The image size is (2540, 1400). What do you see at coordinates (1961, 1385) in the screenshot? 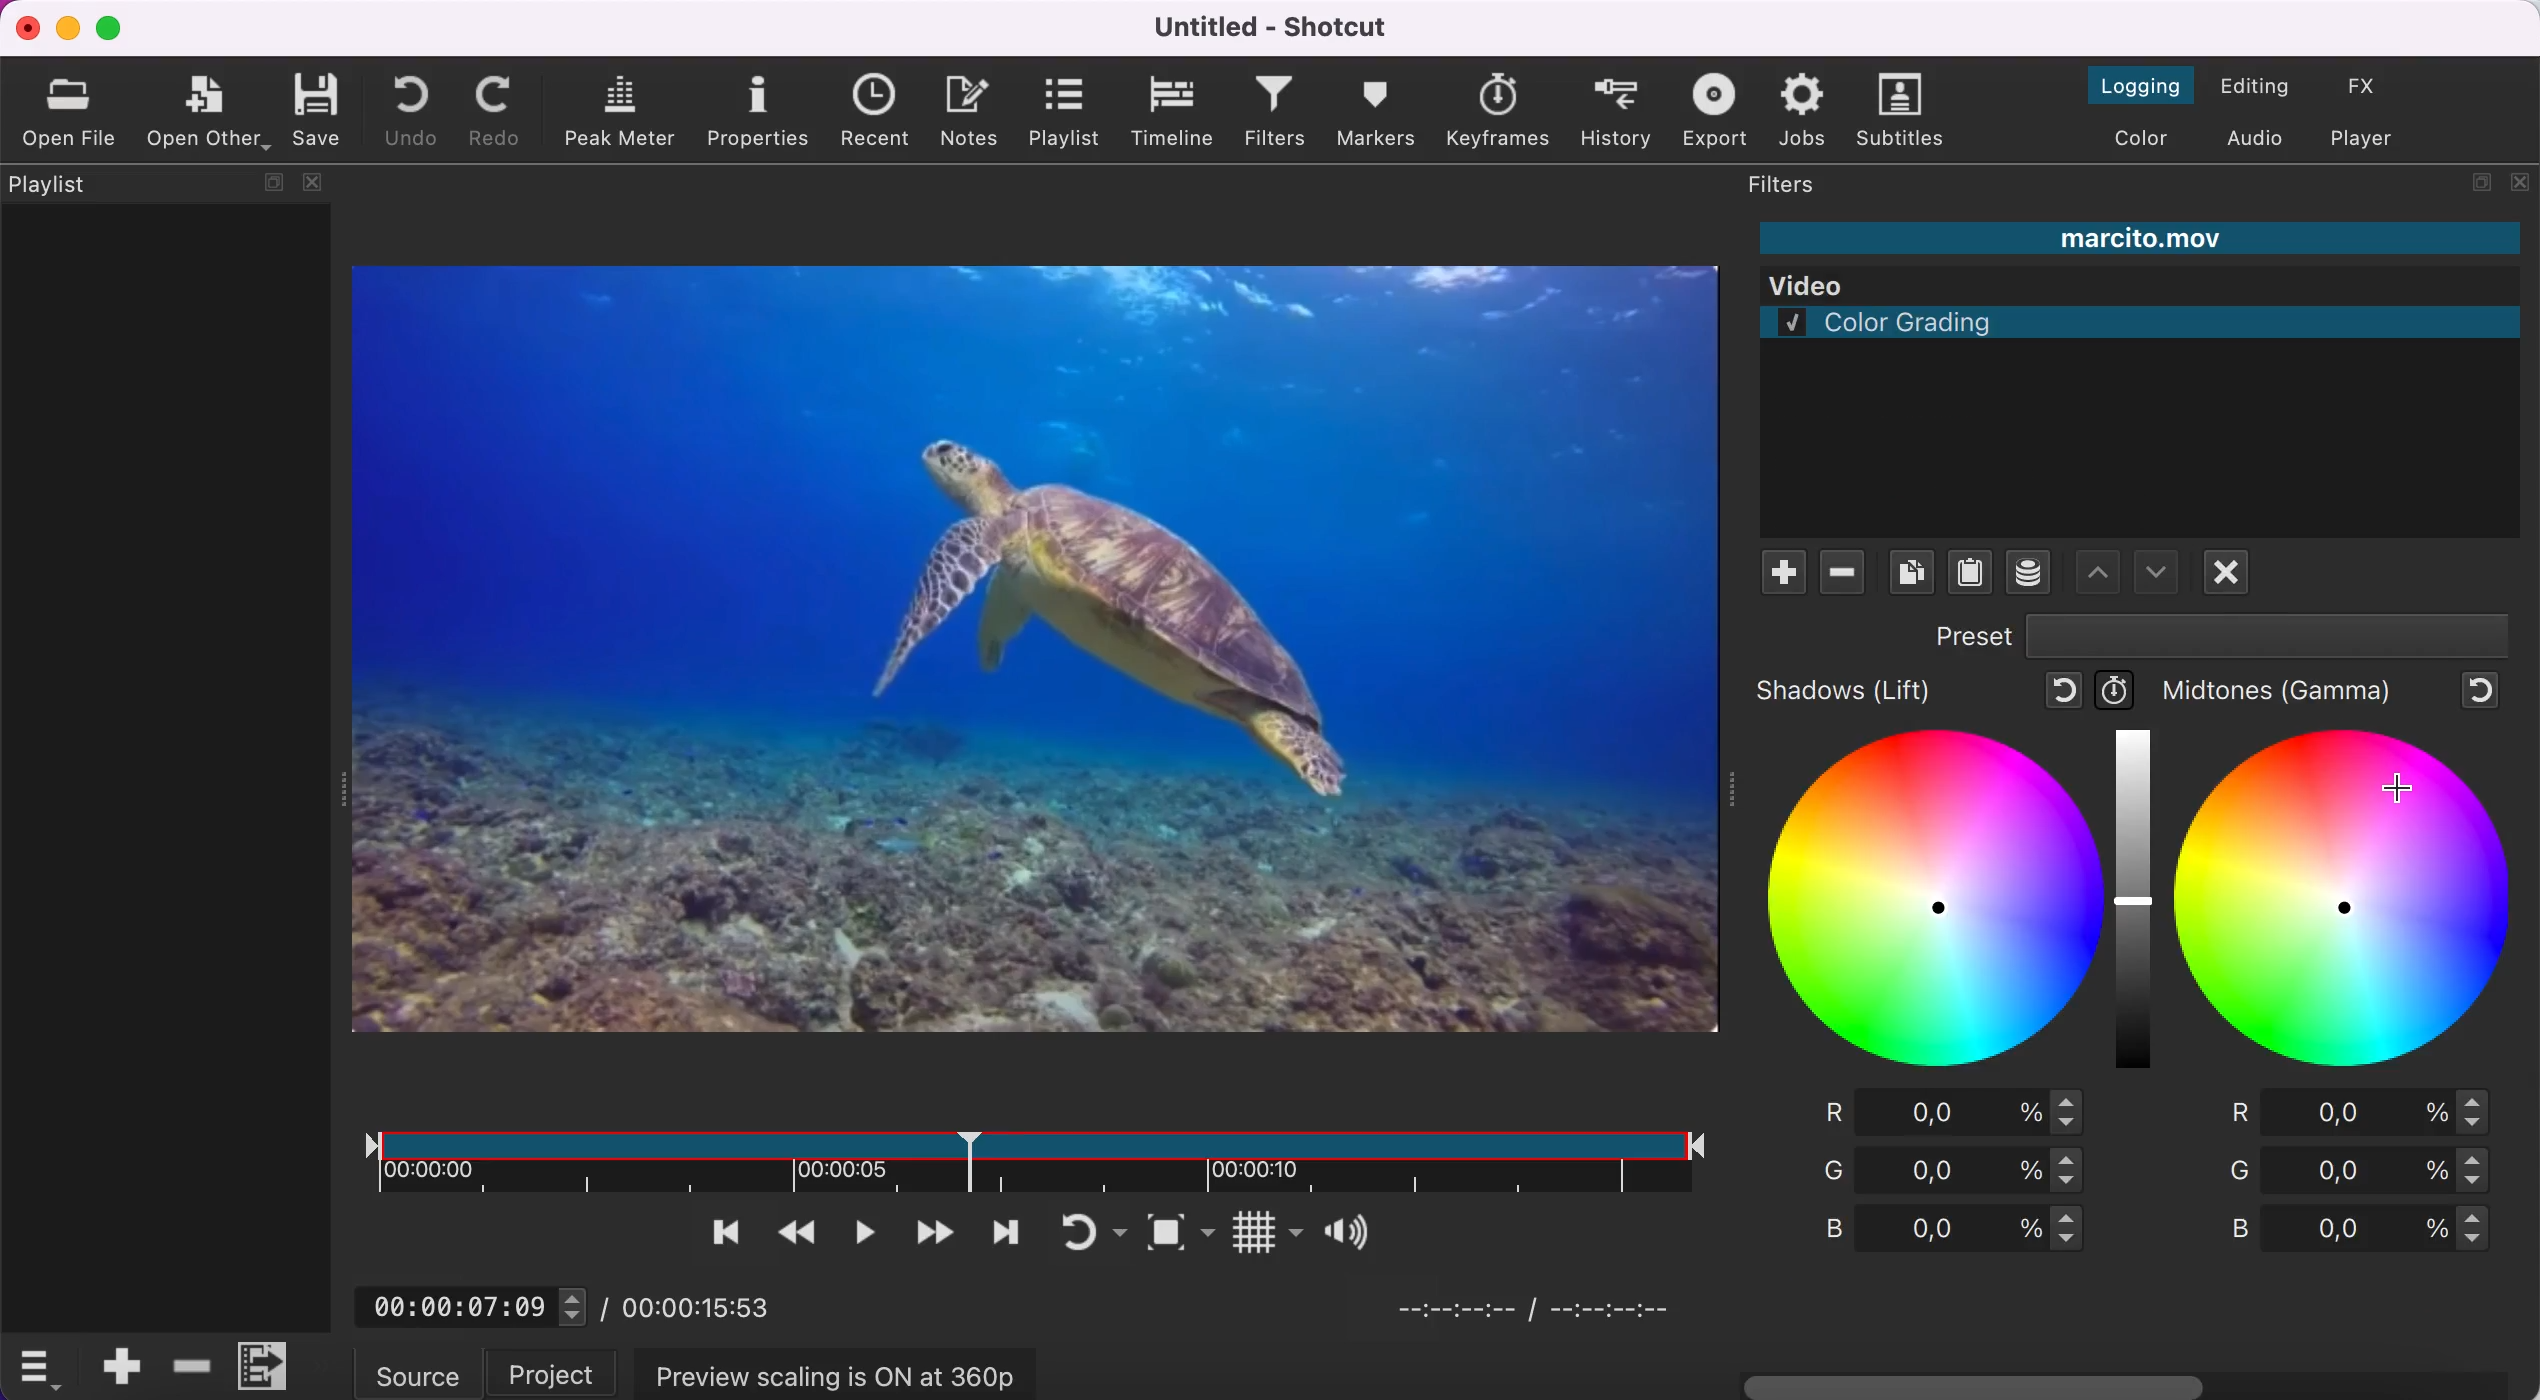
I see `horizontal scroll bar` at bounding box center [1961, 1385].